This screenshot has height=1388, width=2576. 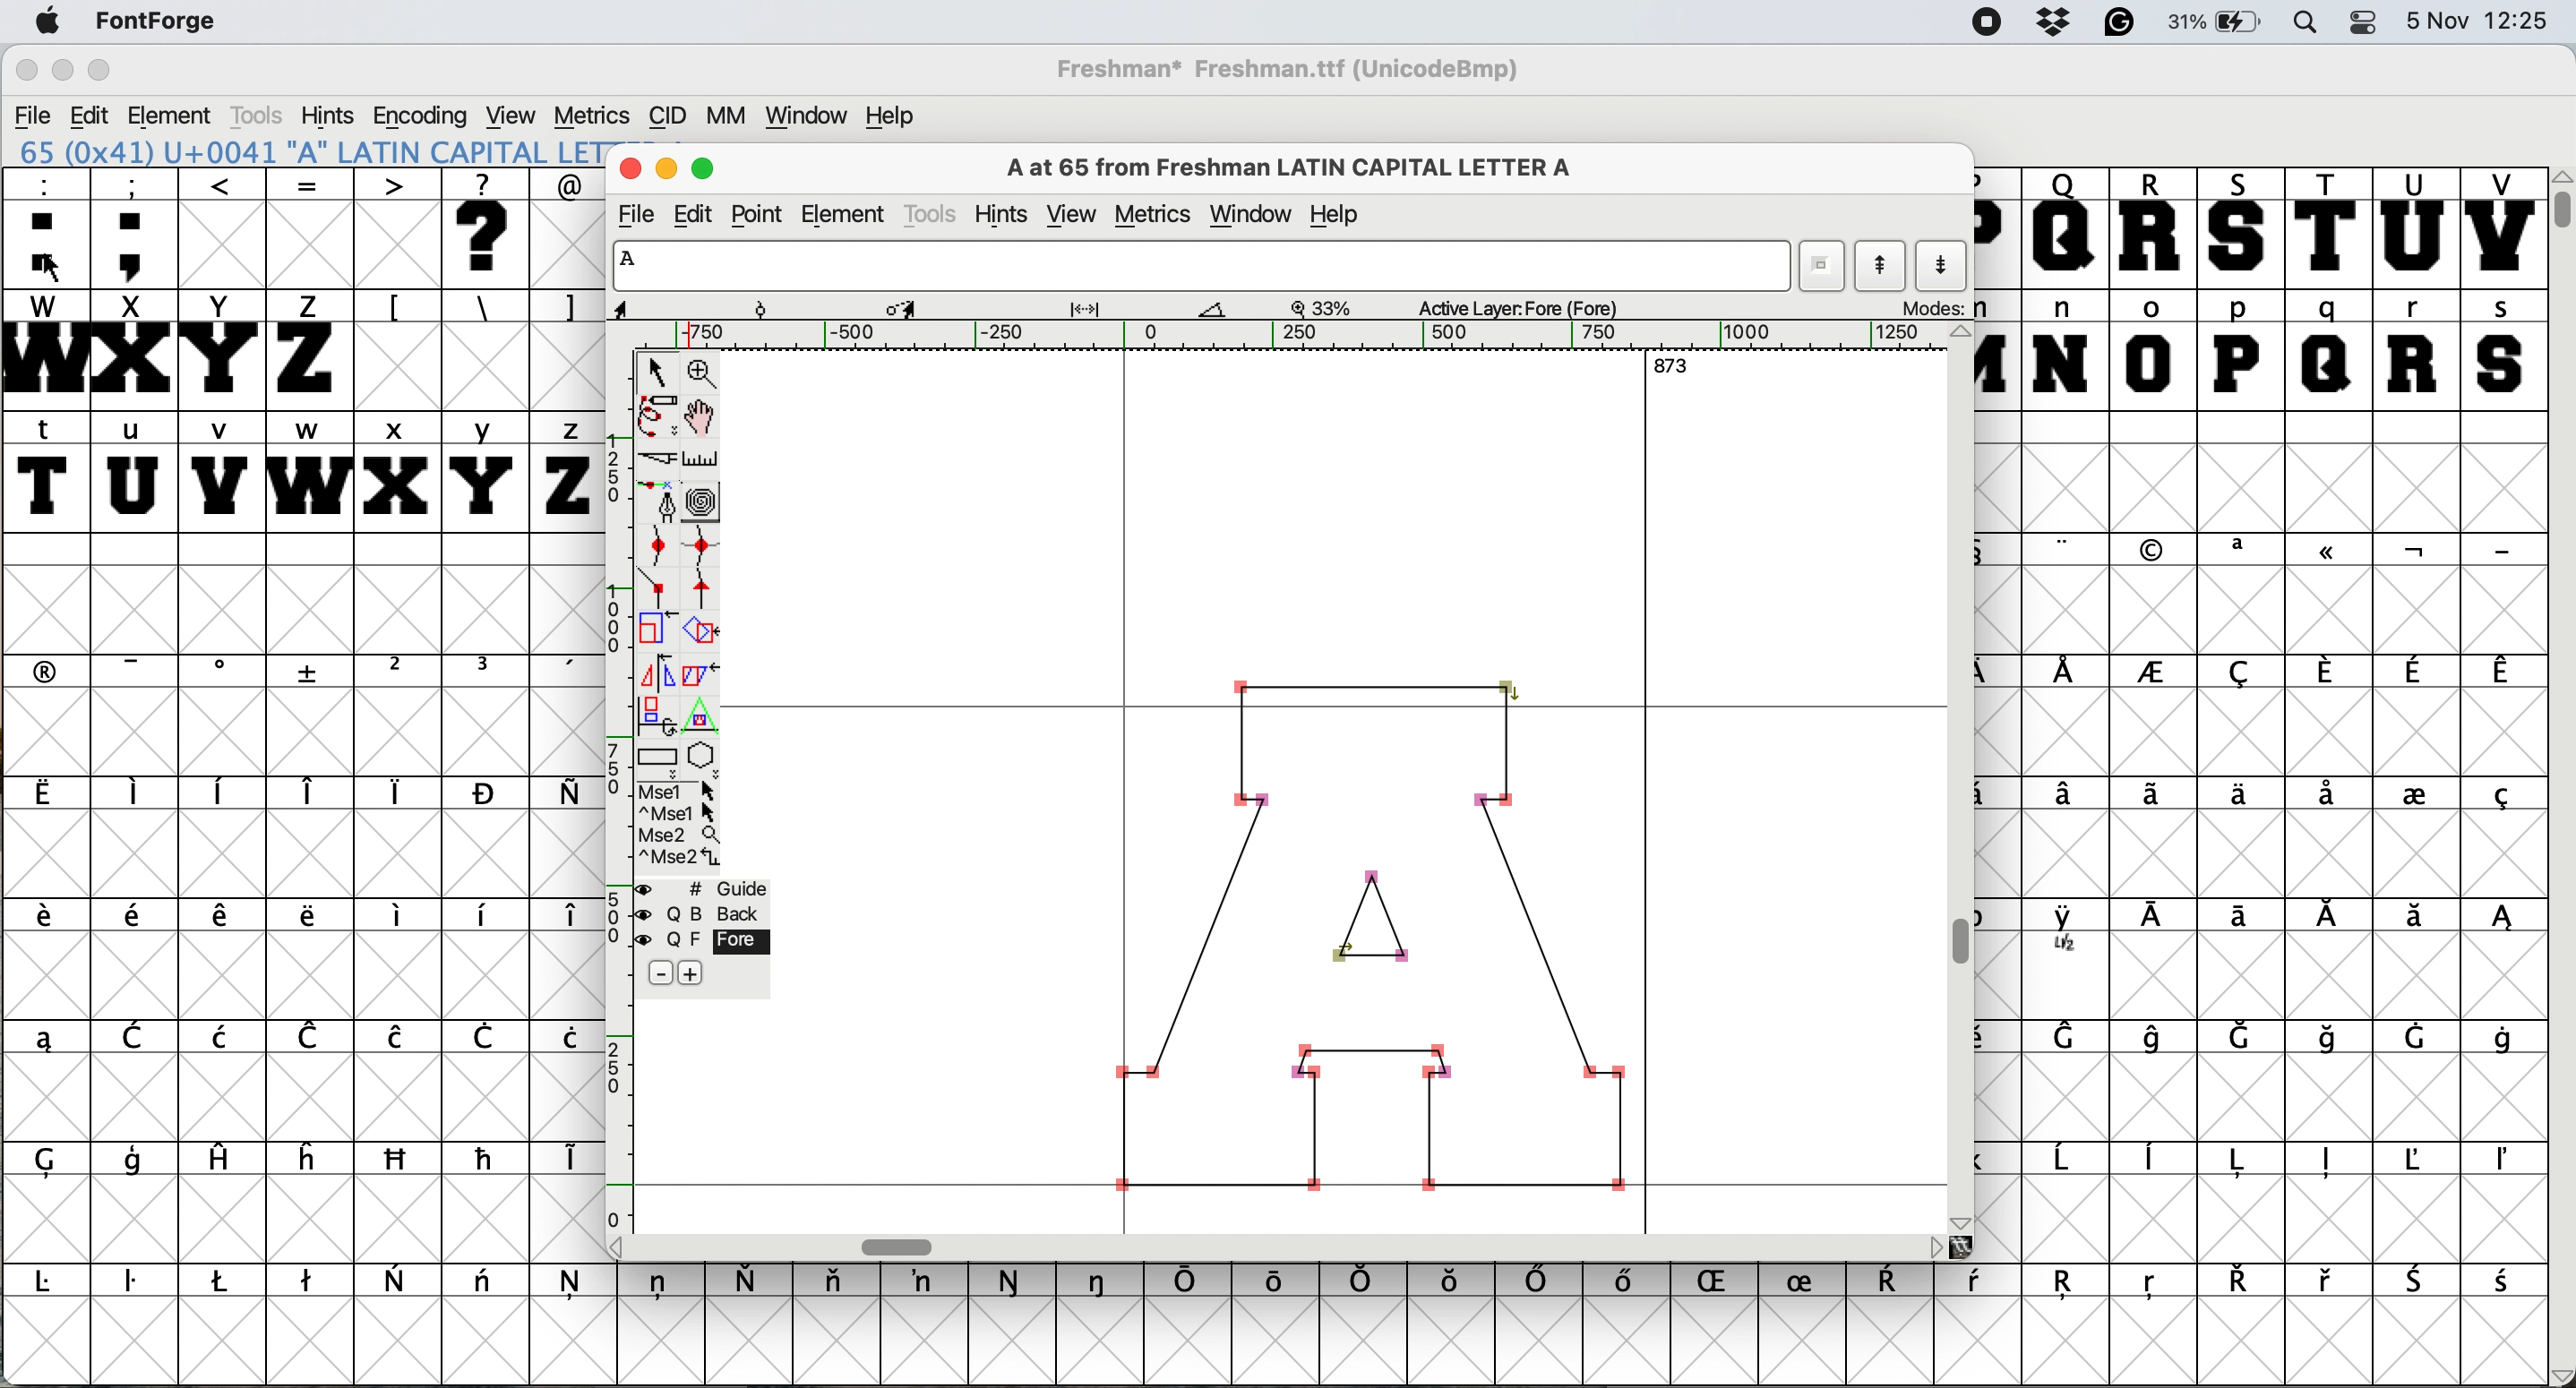 I want to click on draw freehand curve, so click(x=659, y=413).